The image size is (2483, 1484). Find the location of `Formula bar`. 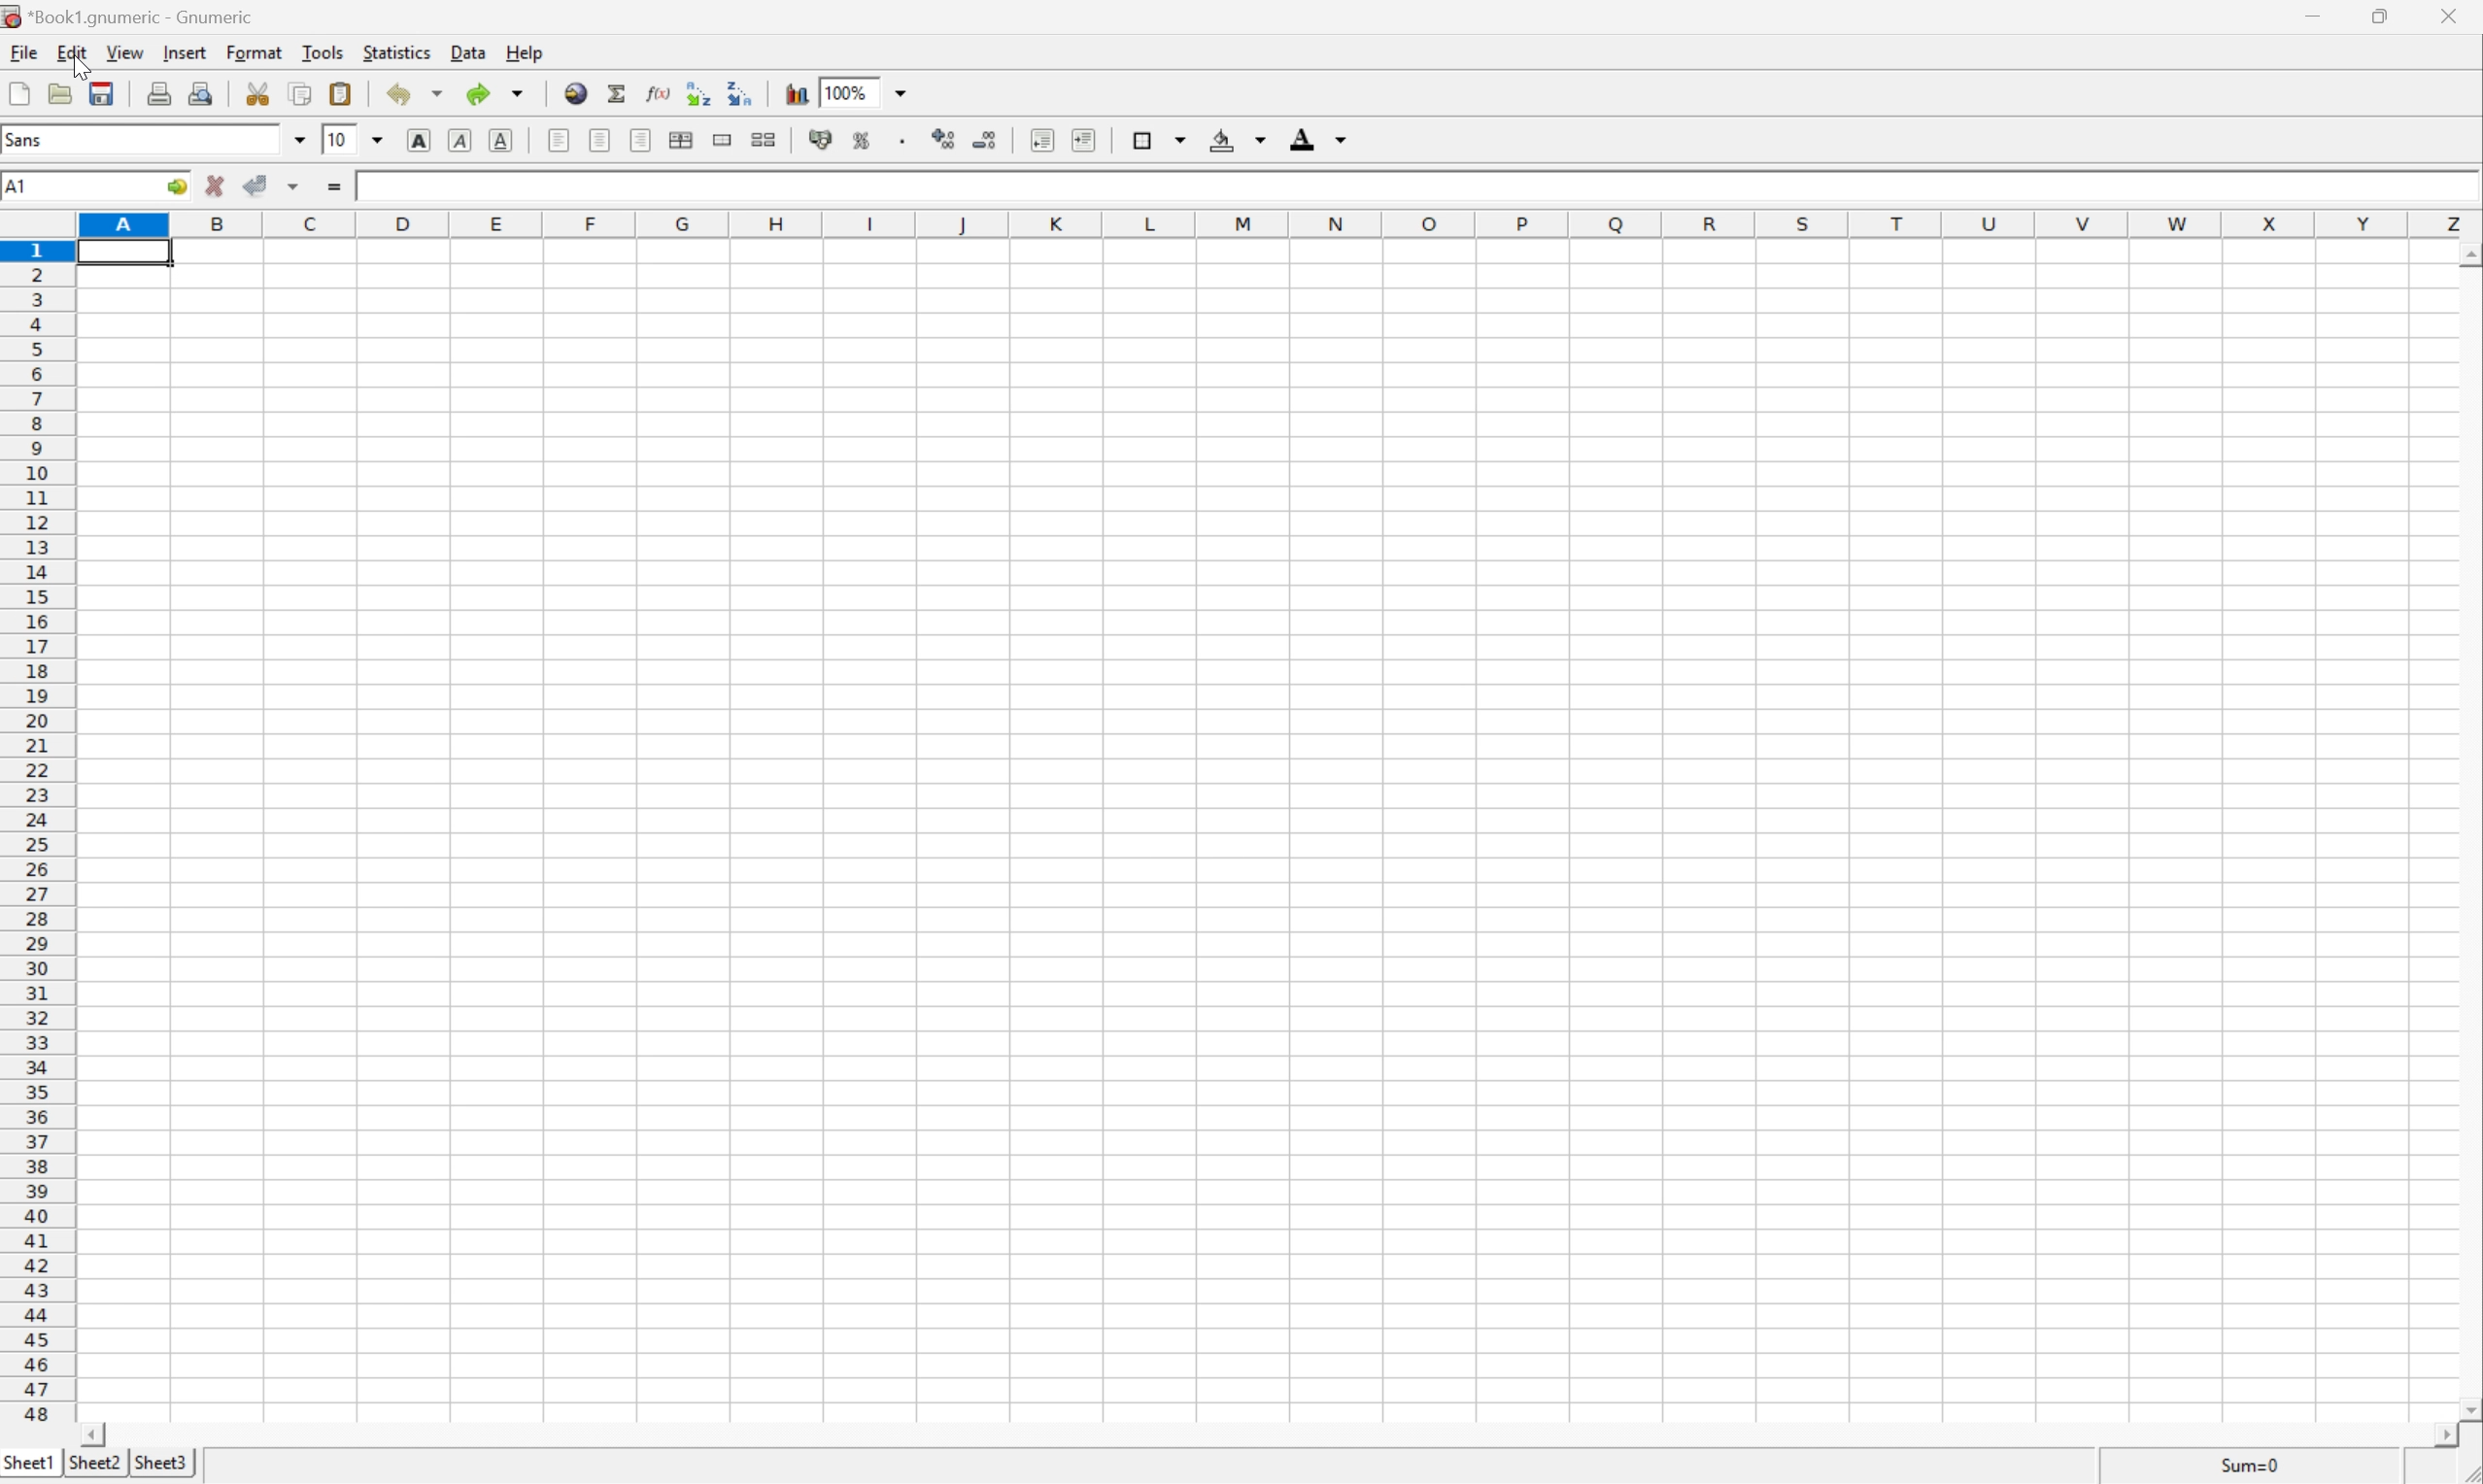

Formula bar is located at coordinates (1409, 195).